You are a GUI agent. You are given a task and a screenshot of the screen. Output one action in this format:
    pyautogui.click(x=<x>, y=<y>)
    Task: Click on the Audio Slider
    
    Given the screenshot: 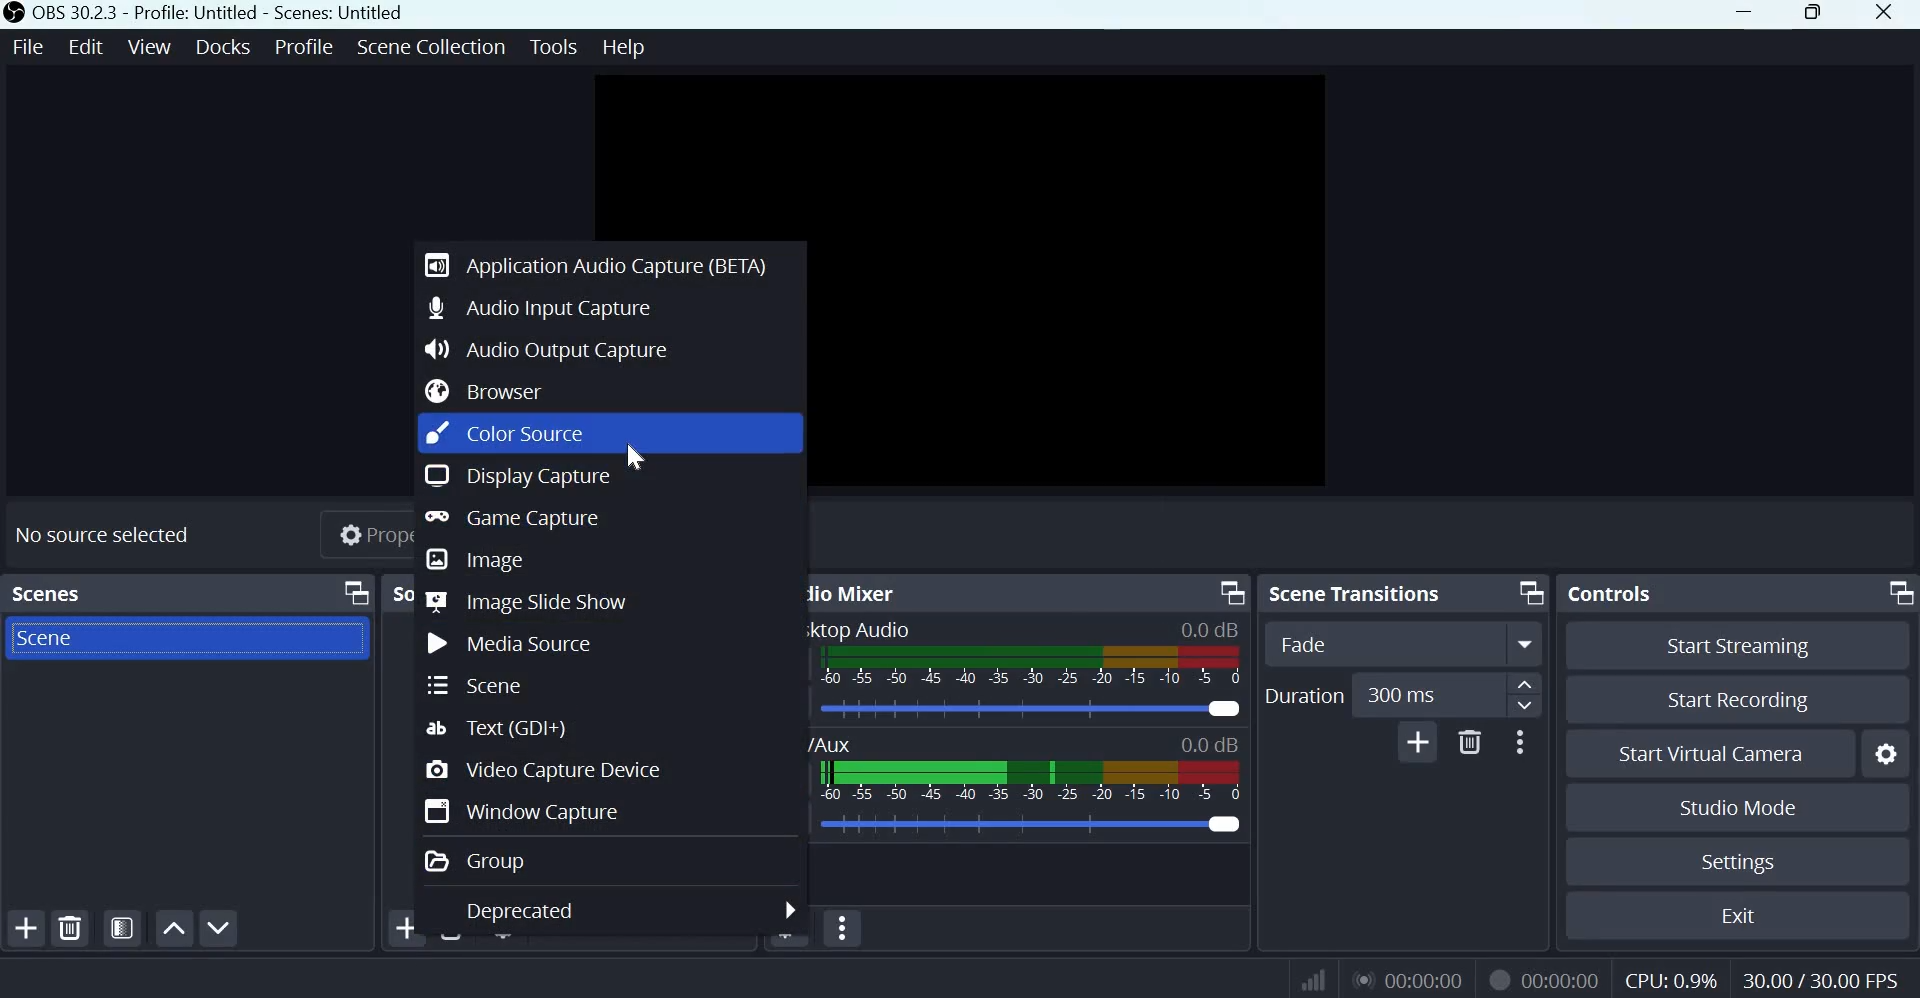 What is the action you would take?
    pyautogui.click(x=1223, y=821)
    